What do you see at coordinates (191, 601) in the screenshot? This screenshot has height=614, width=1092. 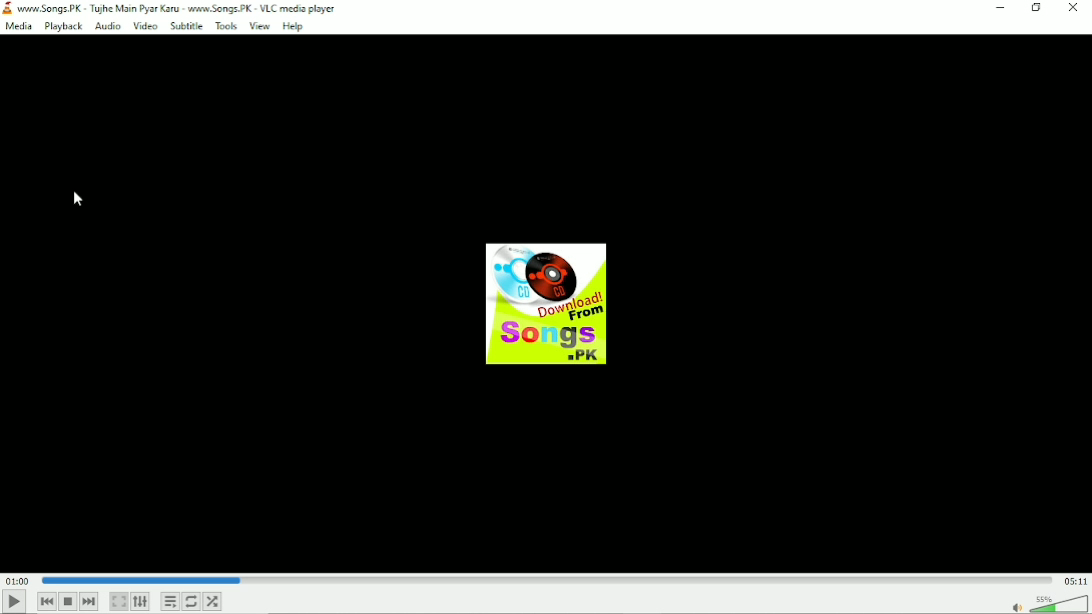 I see `Toggle between loop all, loop one, no loop` at bounding box center [191, 601].